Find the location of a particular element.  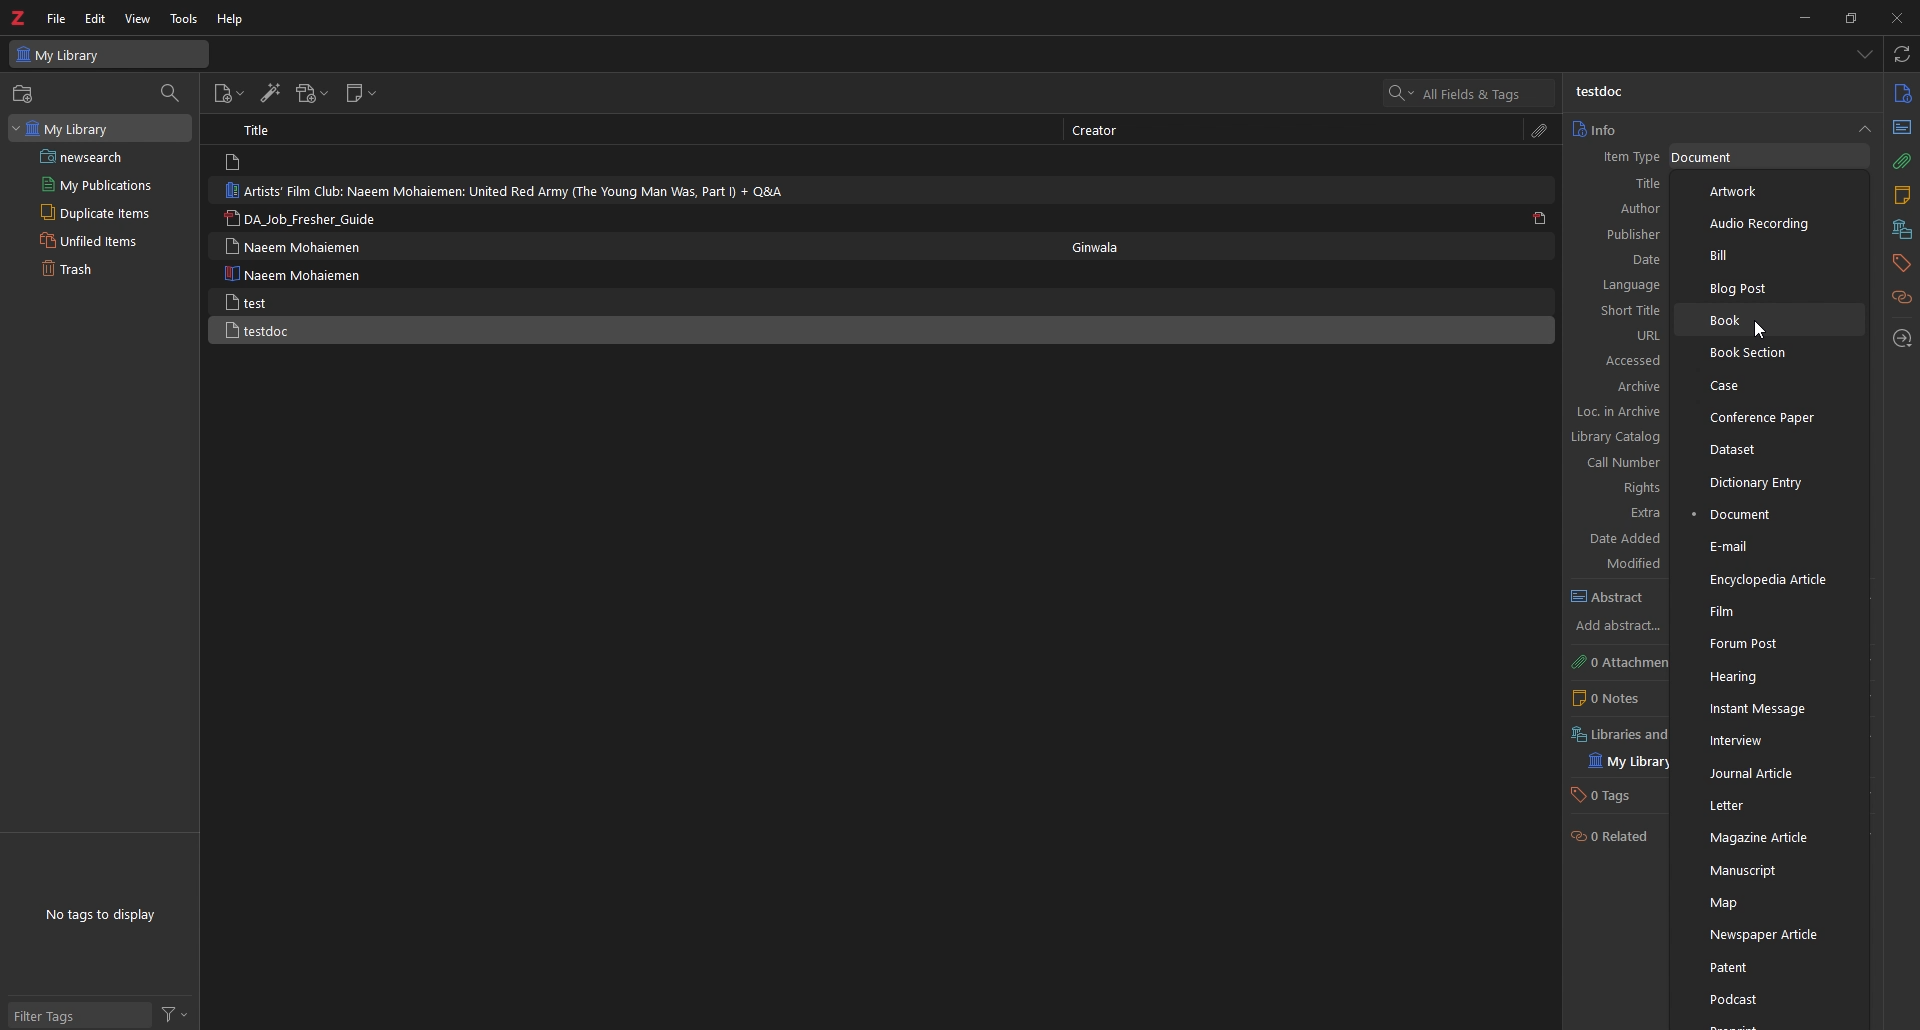

Accessed is located at coordinates (1629, 361).